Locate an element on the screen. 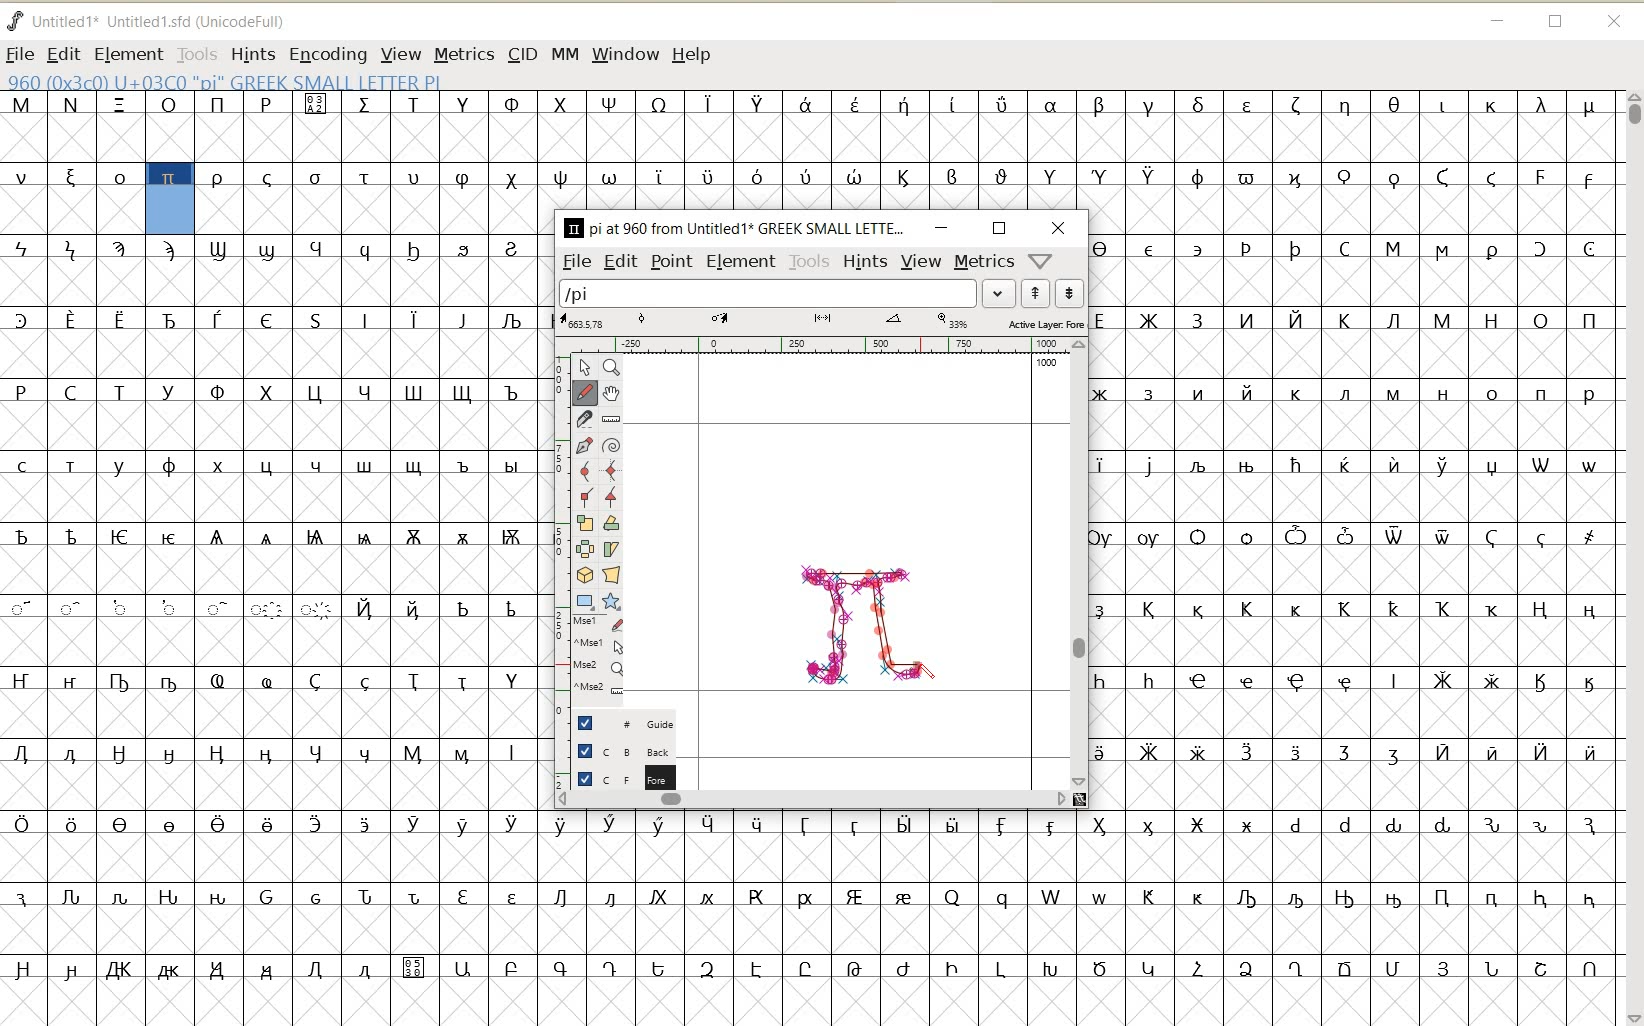  TOOLS is located at coordinates (807, 262).